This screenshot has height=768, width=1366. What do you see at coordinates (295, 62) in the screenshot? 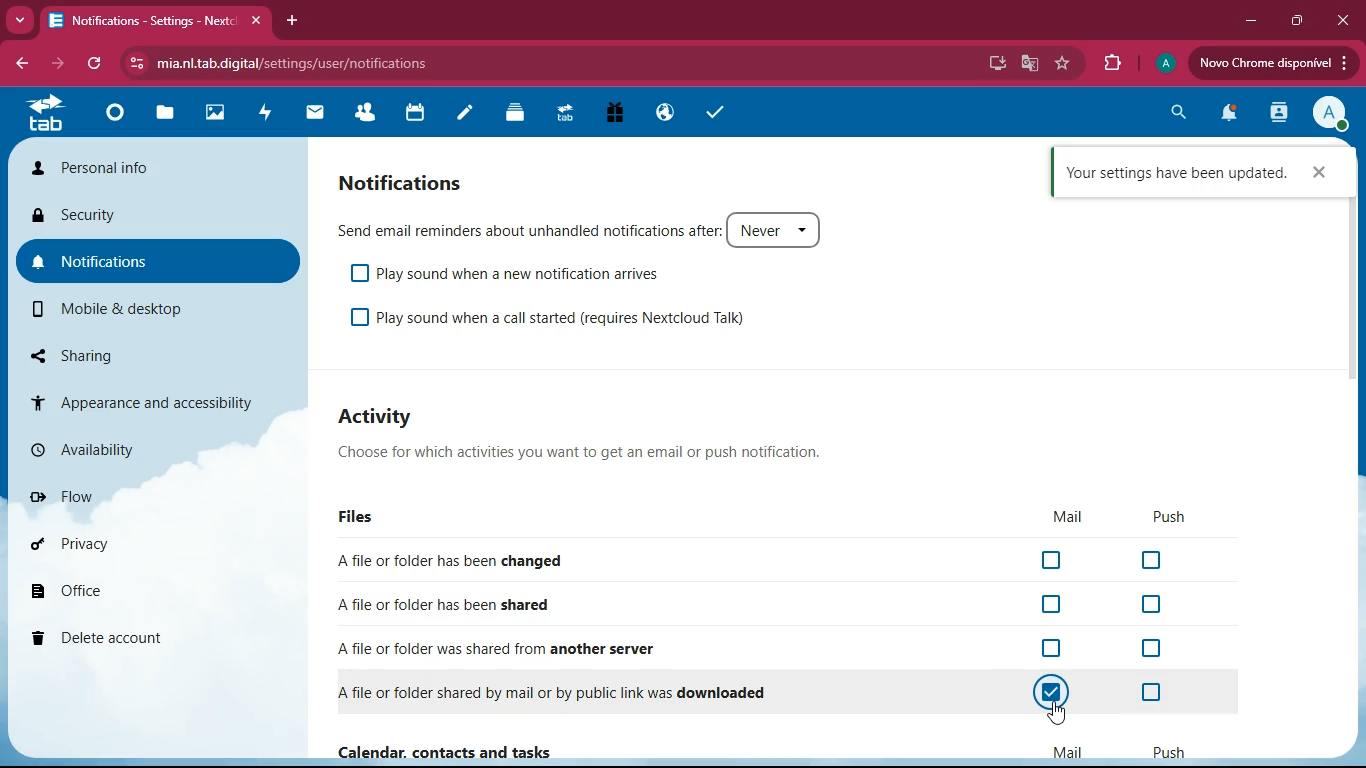
I see `url` at bounding box center [295, 62].